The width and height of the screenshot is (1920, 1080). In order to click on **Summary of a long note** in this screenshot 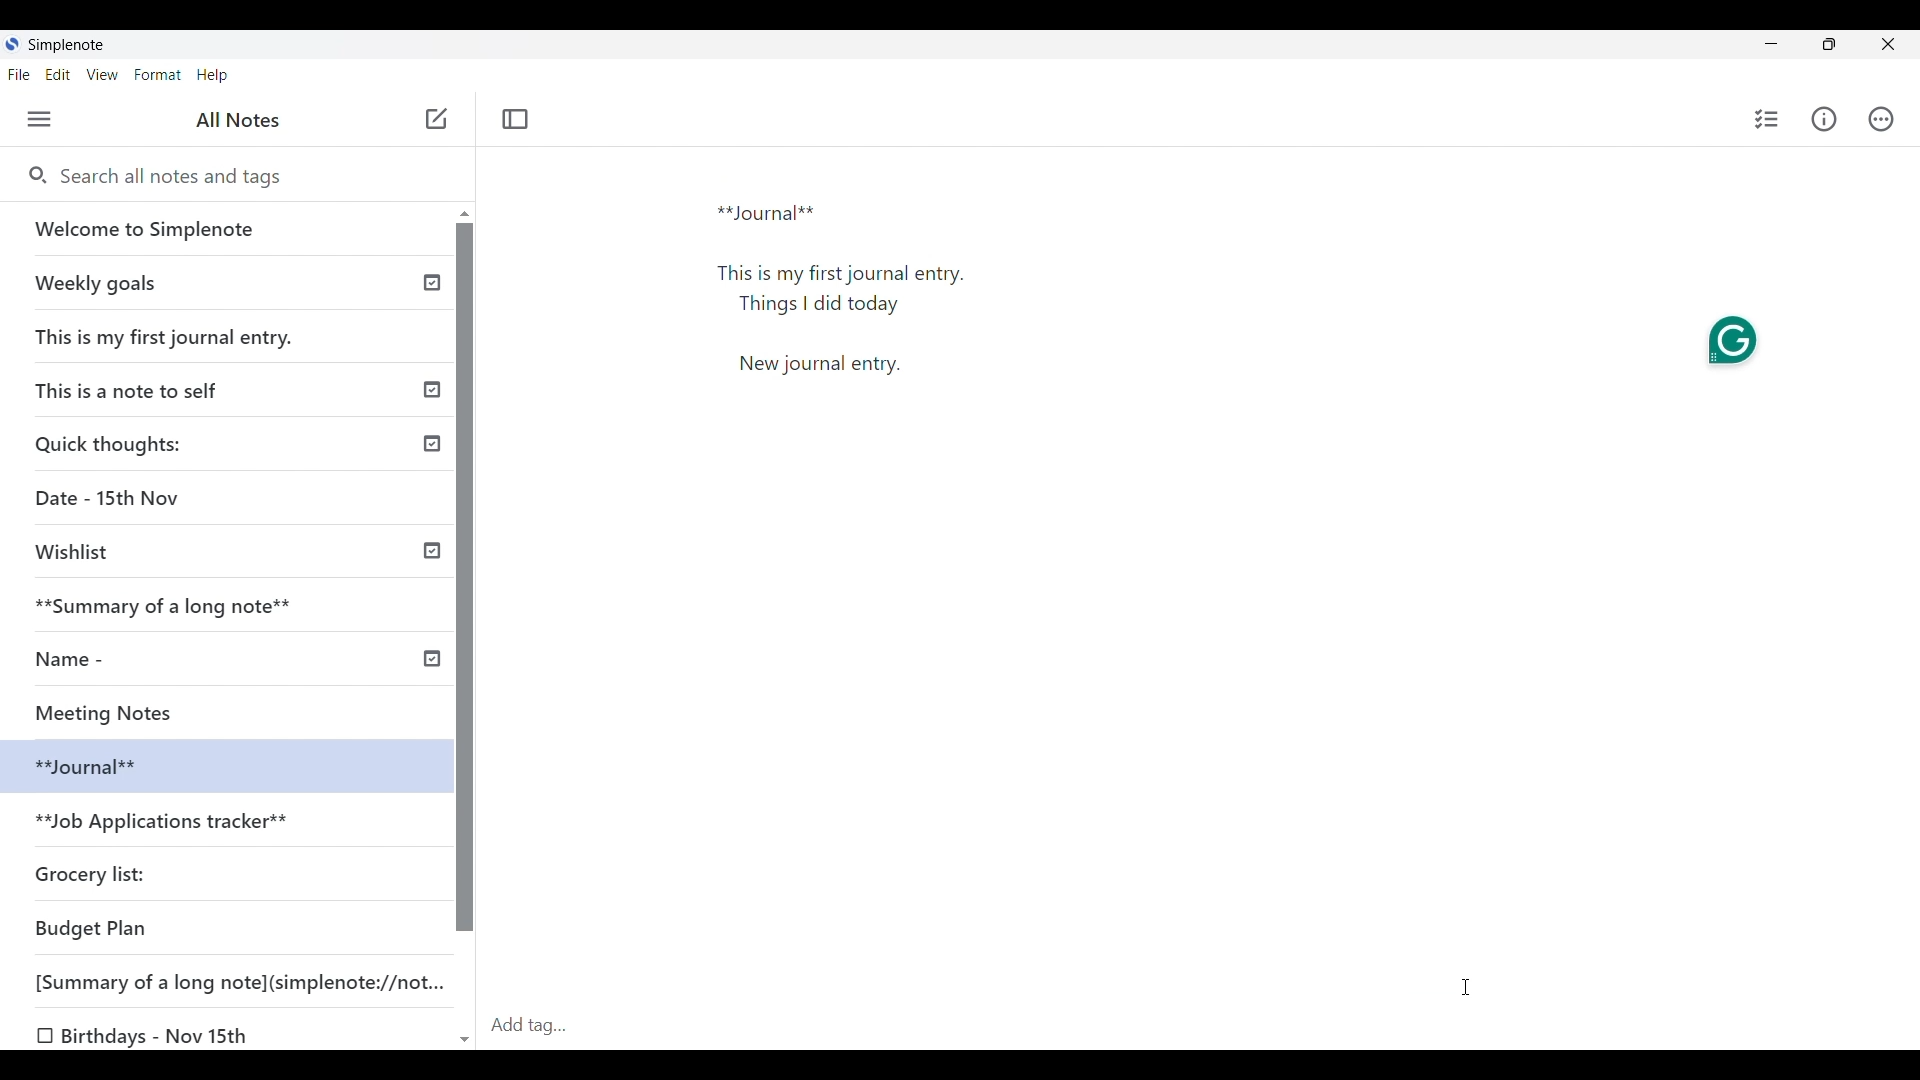, I will do `click(177, 605)`.